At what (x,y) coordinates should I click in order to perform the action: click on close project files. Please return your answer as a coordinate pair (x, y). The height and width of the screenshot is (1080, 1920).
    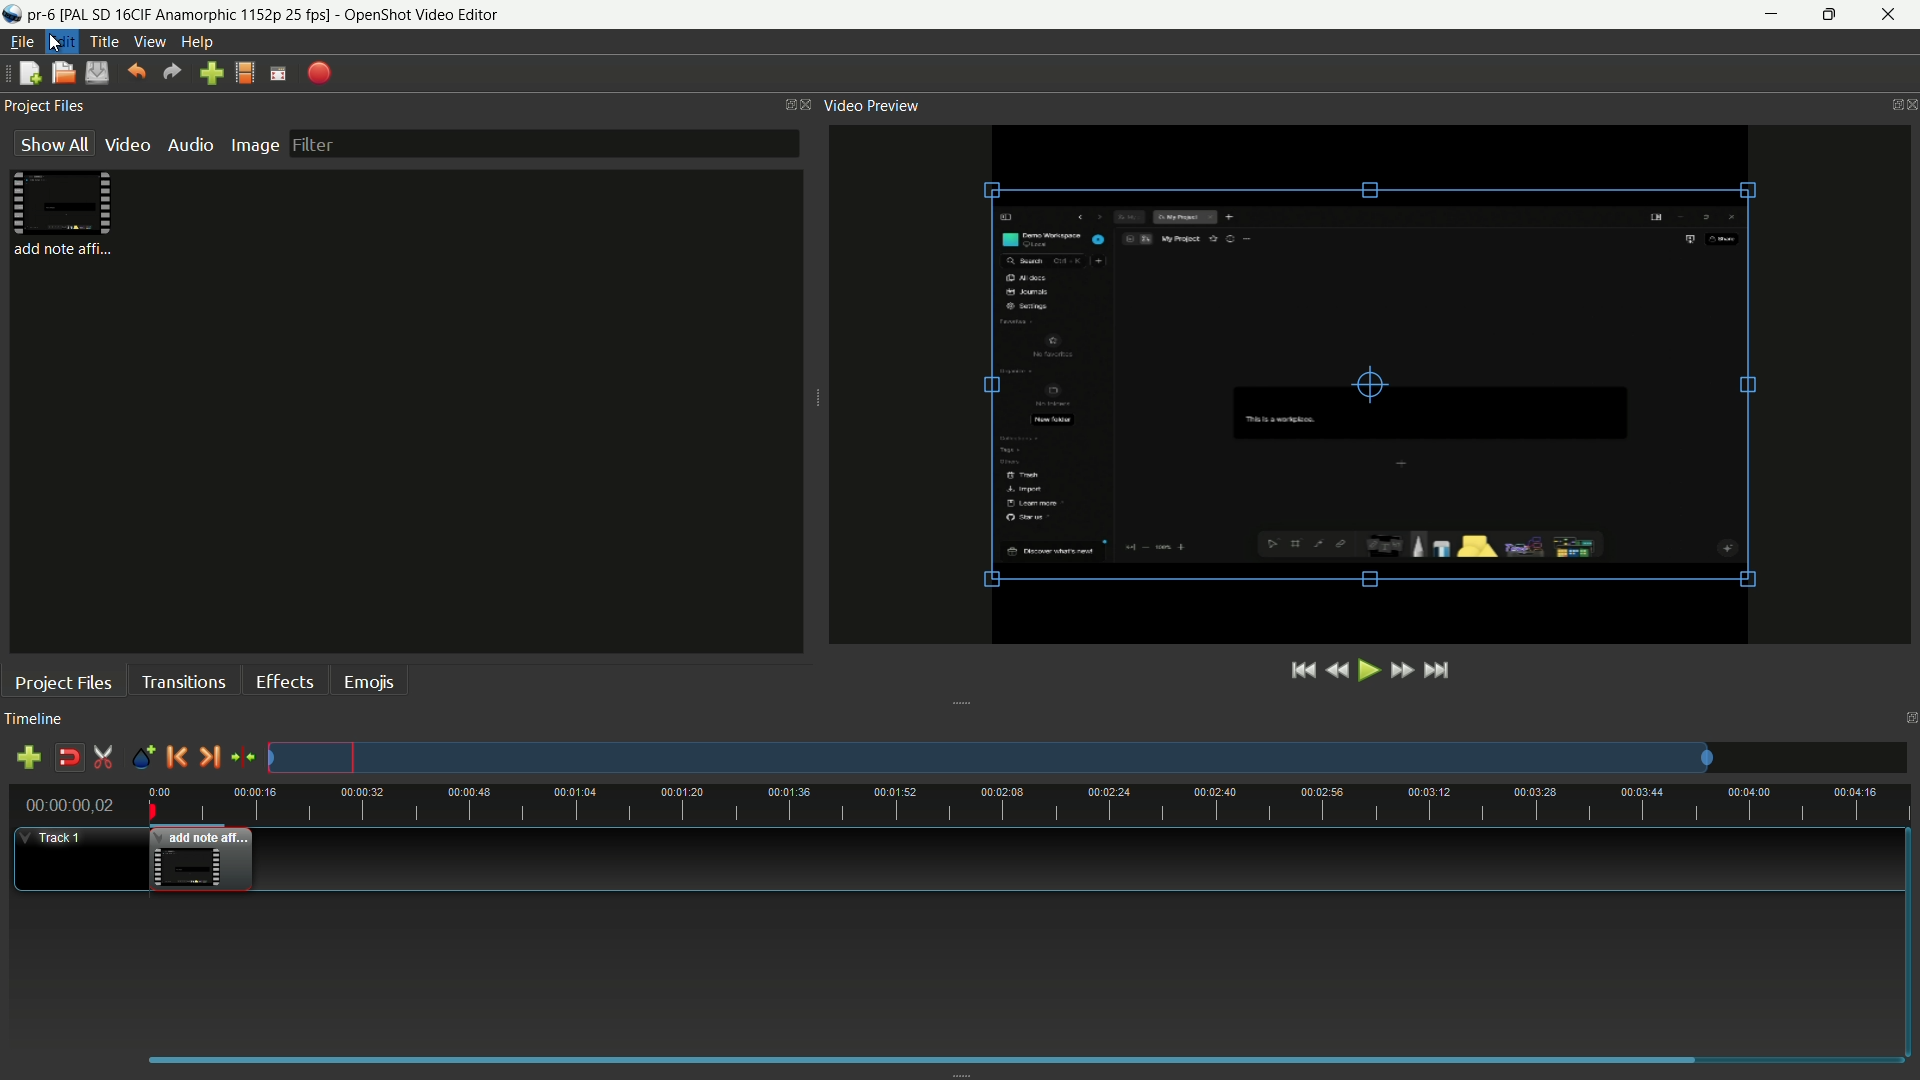
    Looking at the image, I should click on (809, 105).